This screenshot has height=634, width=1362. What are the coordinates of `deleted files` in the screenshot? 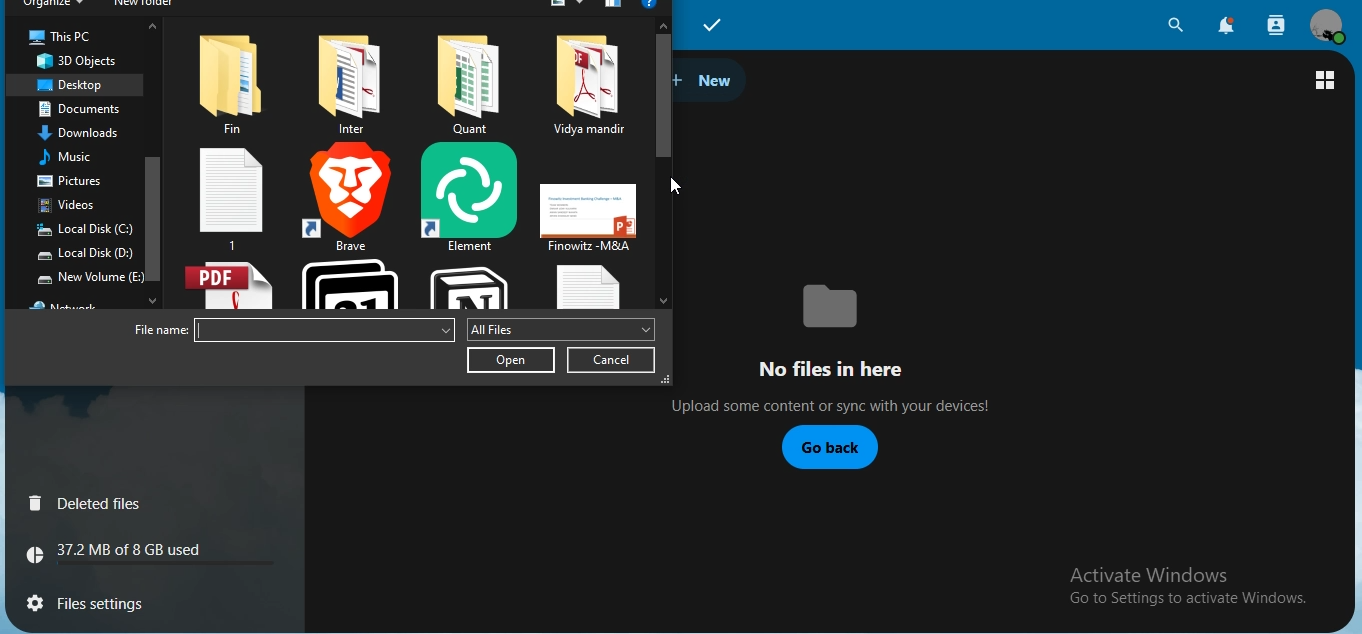 It's located at (89, 504).